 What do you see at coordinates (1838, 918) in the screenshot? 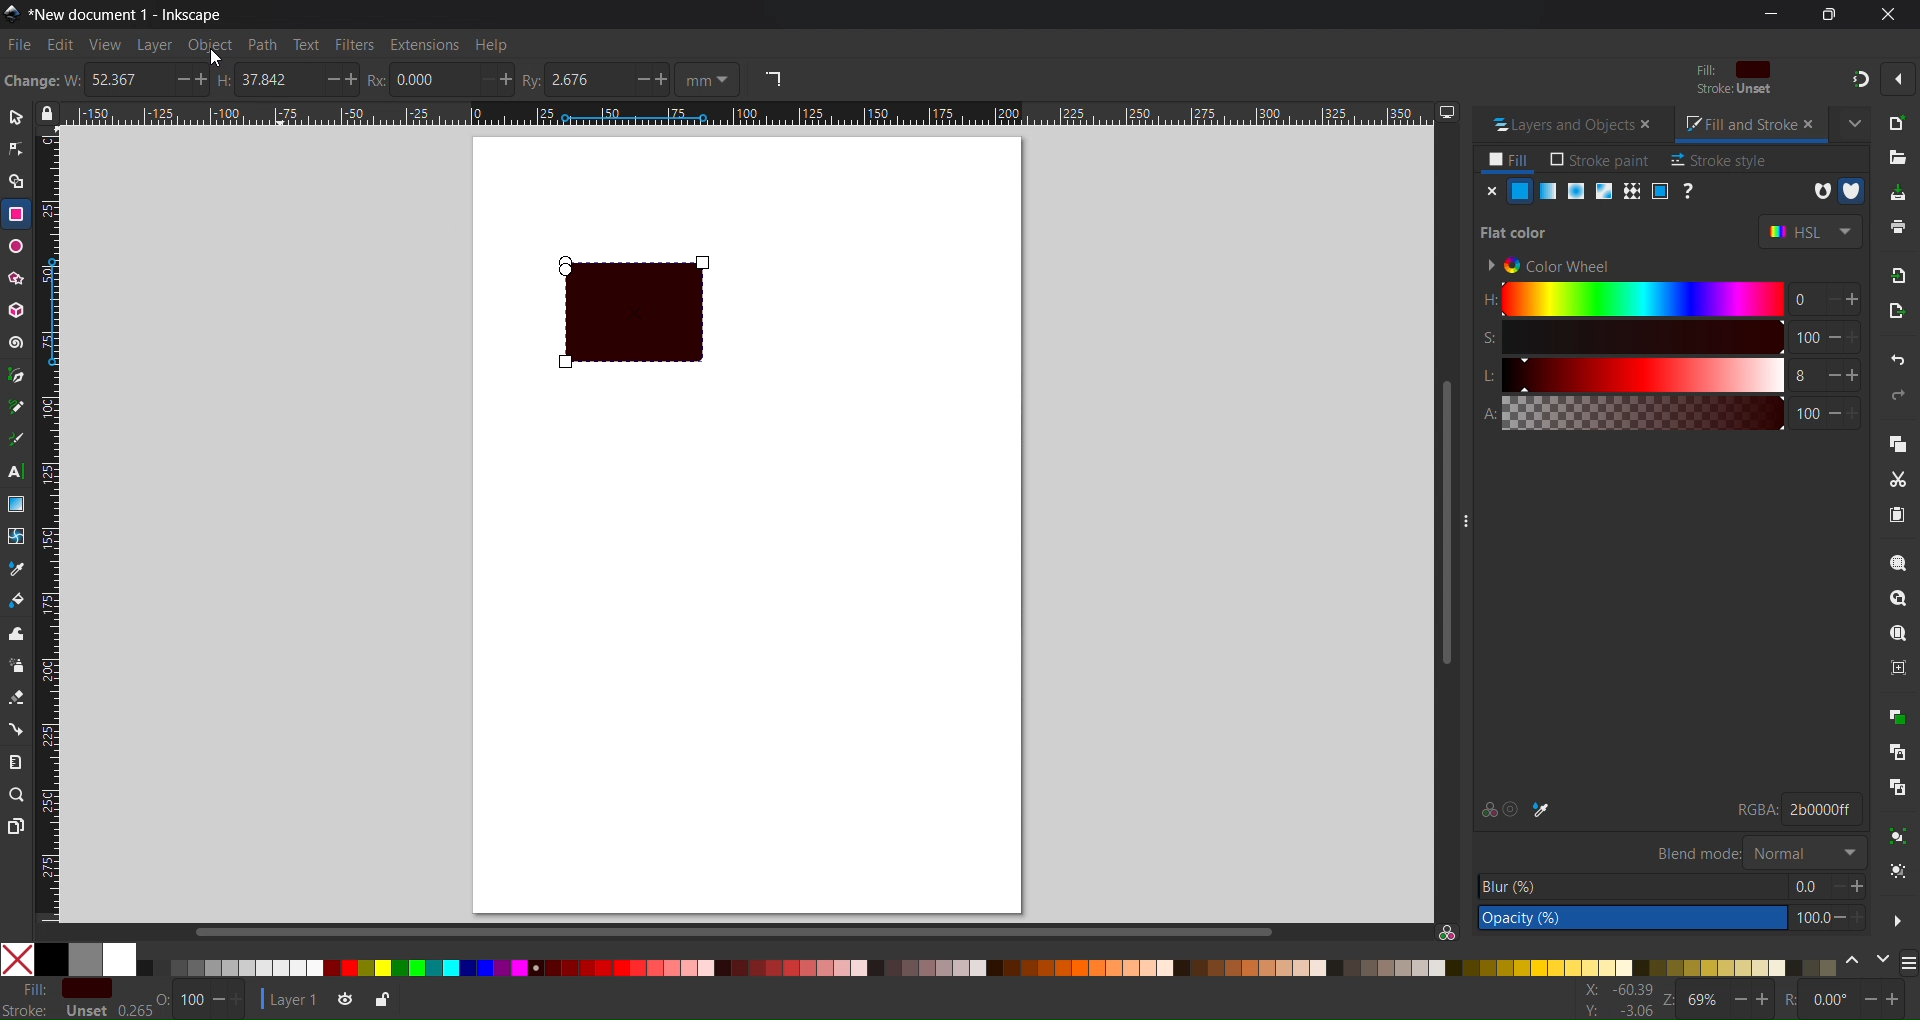
I see `decrease opacity` at bounding box center [1838, 918].